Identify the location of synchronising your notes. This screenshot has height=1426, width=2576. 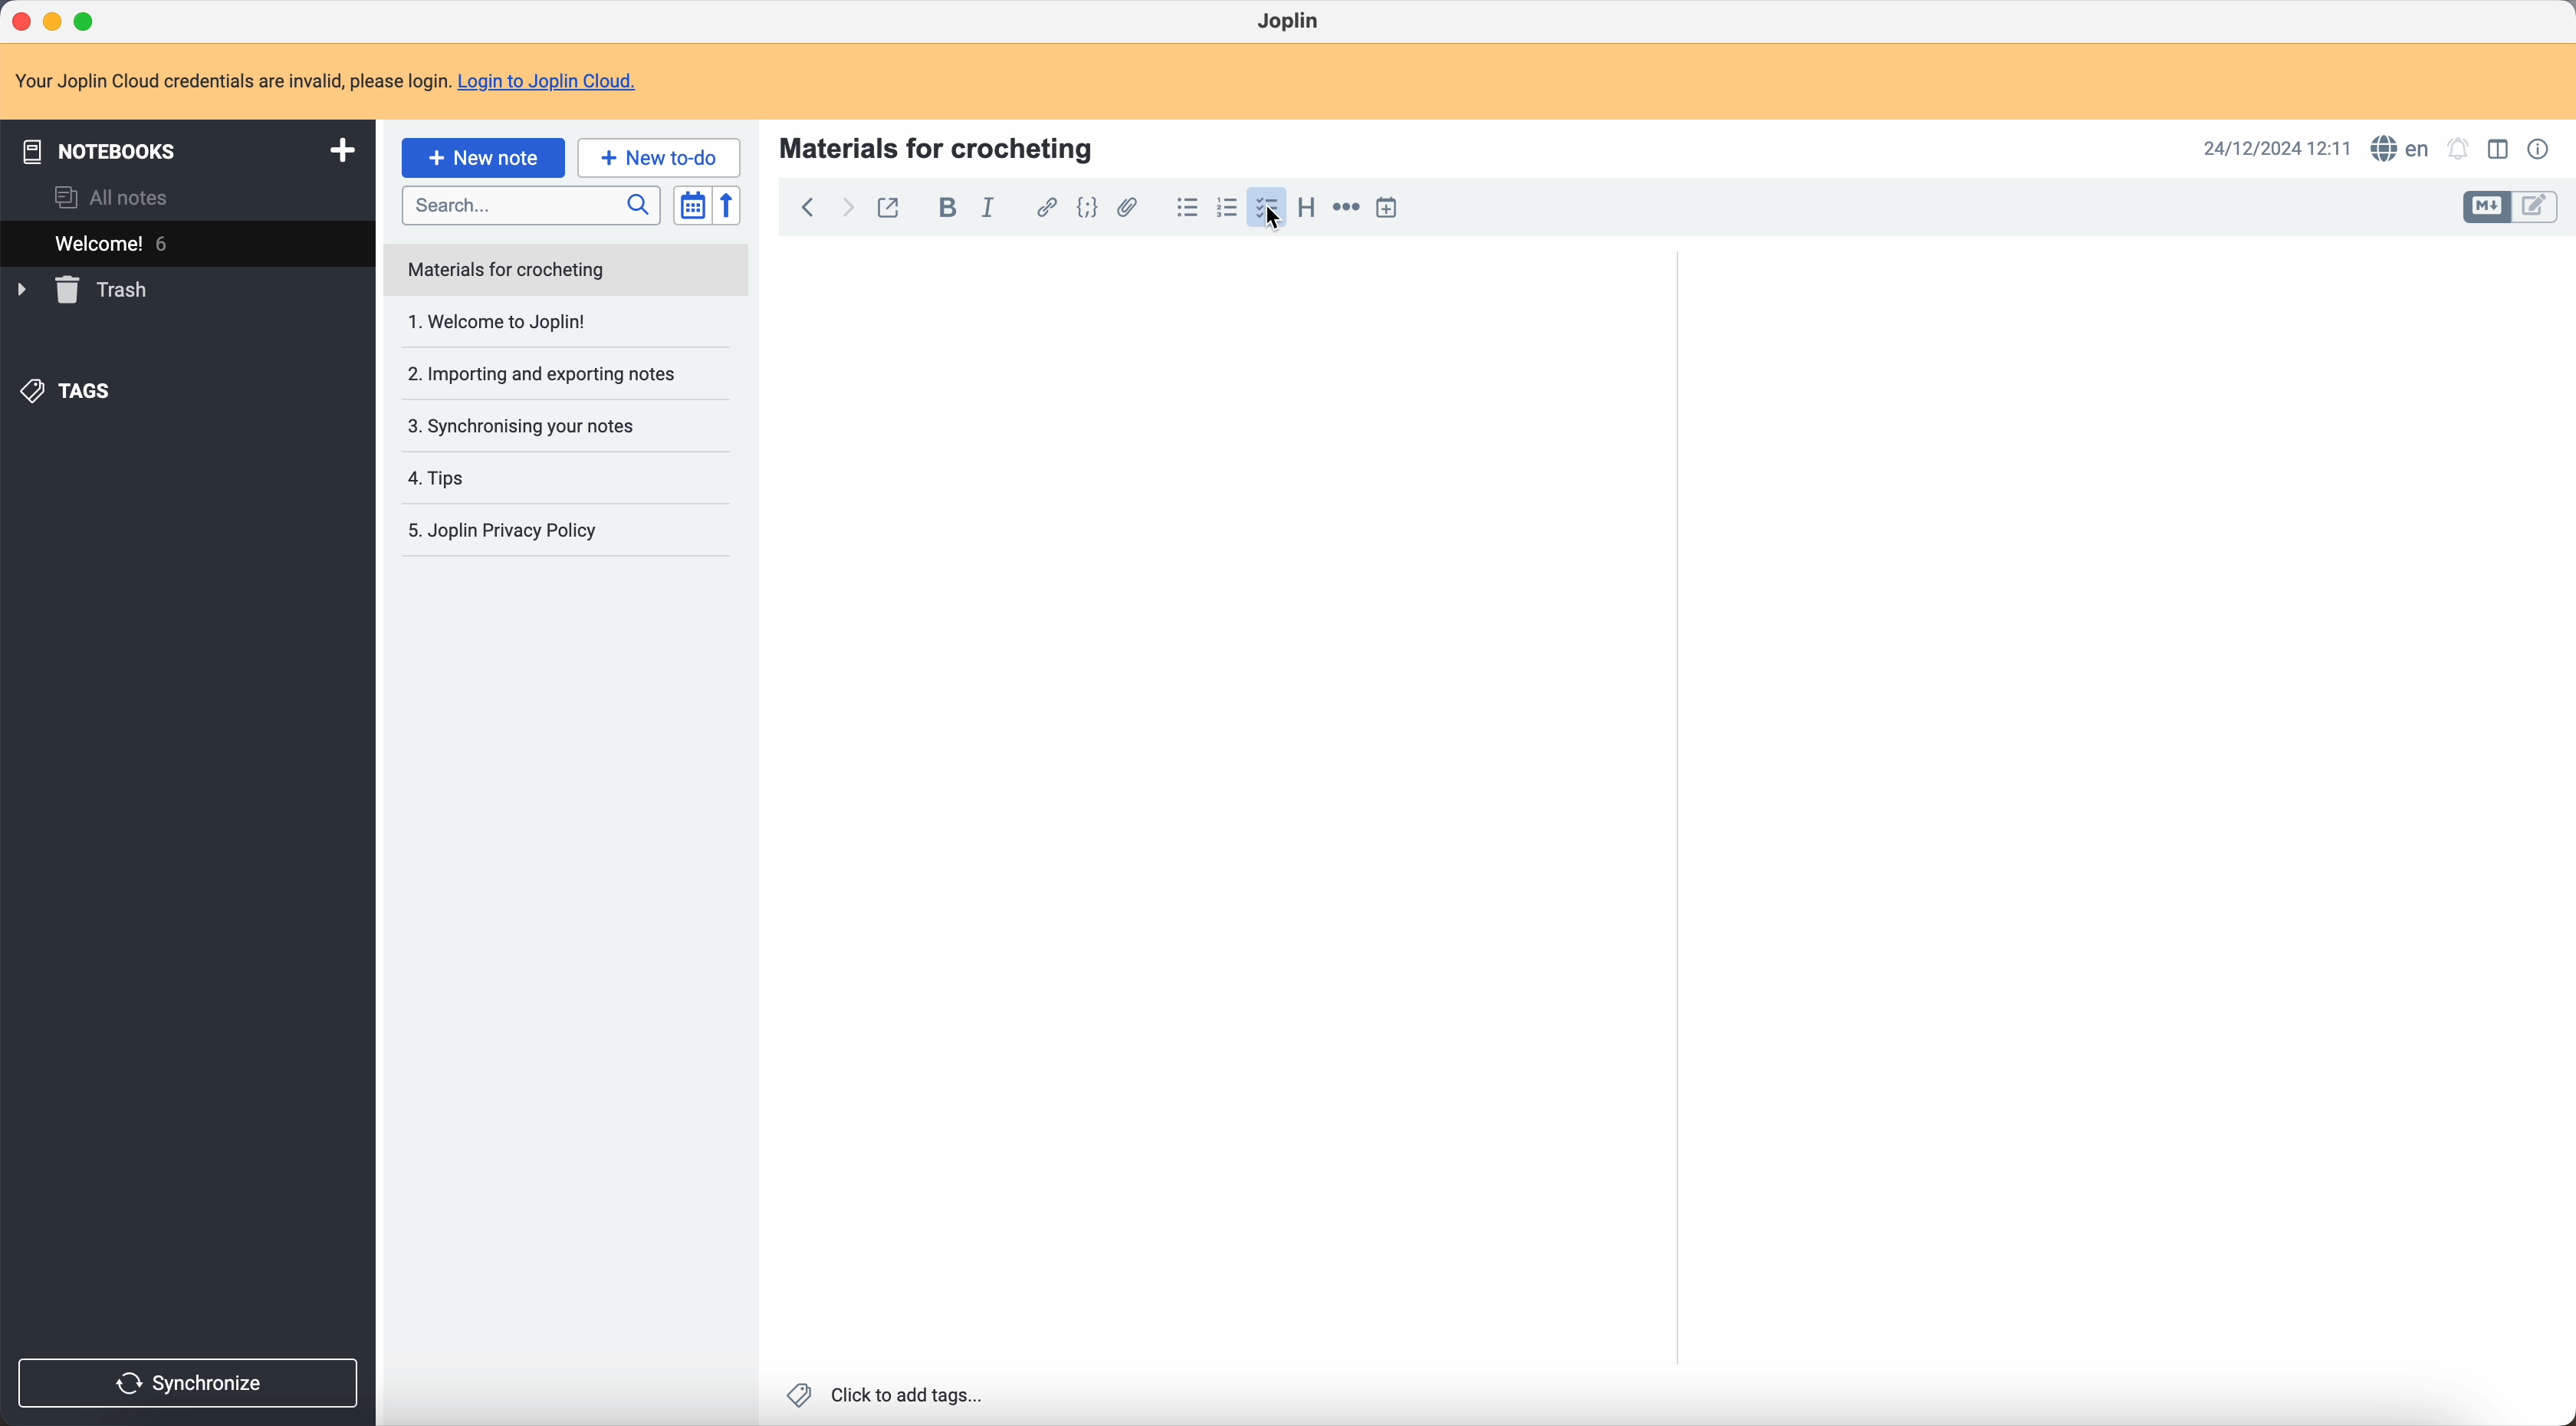
(554, 425).